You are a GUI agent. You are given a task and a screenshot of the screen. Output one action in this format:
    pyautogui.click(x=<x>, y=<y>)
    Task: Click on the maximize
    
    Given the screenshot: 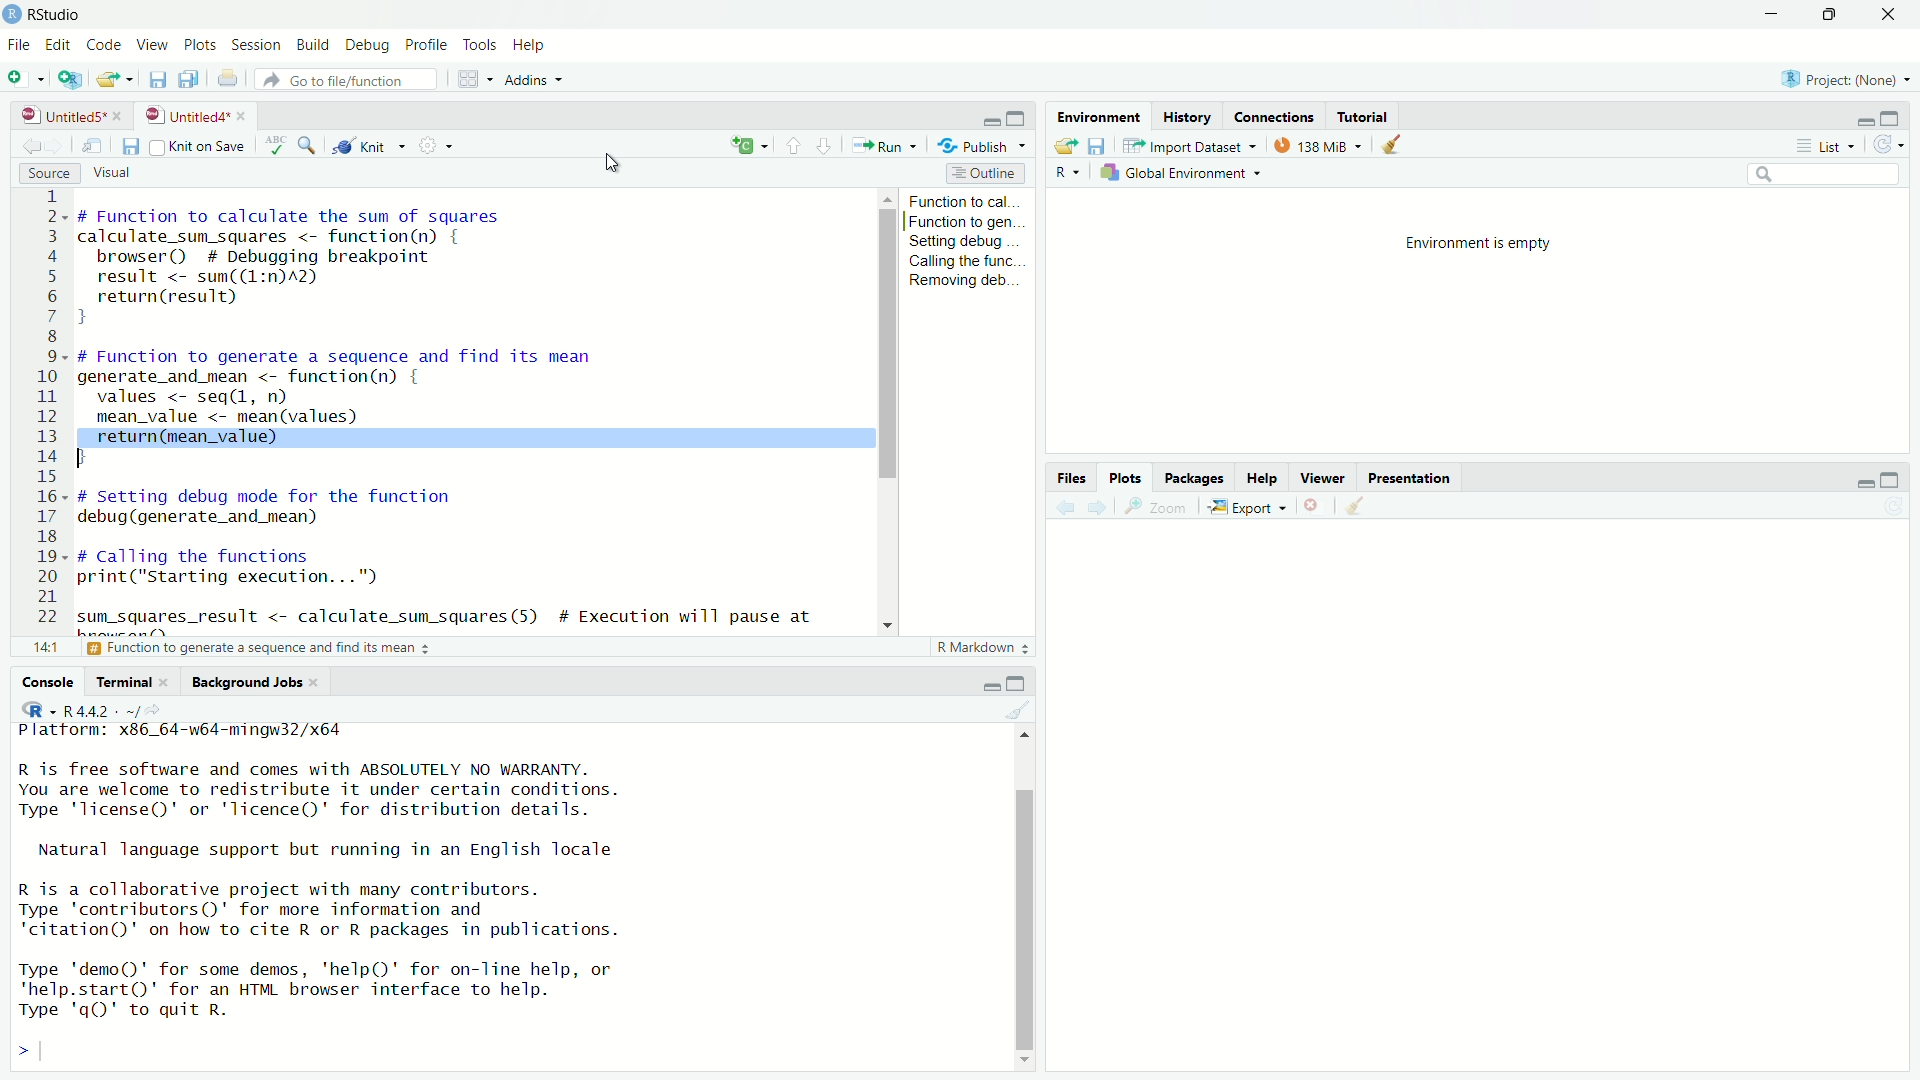 What is the action you would take?
    pyautogui.click(x=1898, y=474)
    